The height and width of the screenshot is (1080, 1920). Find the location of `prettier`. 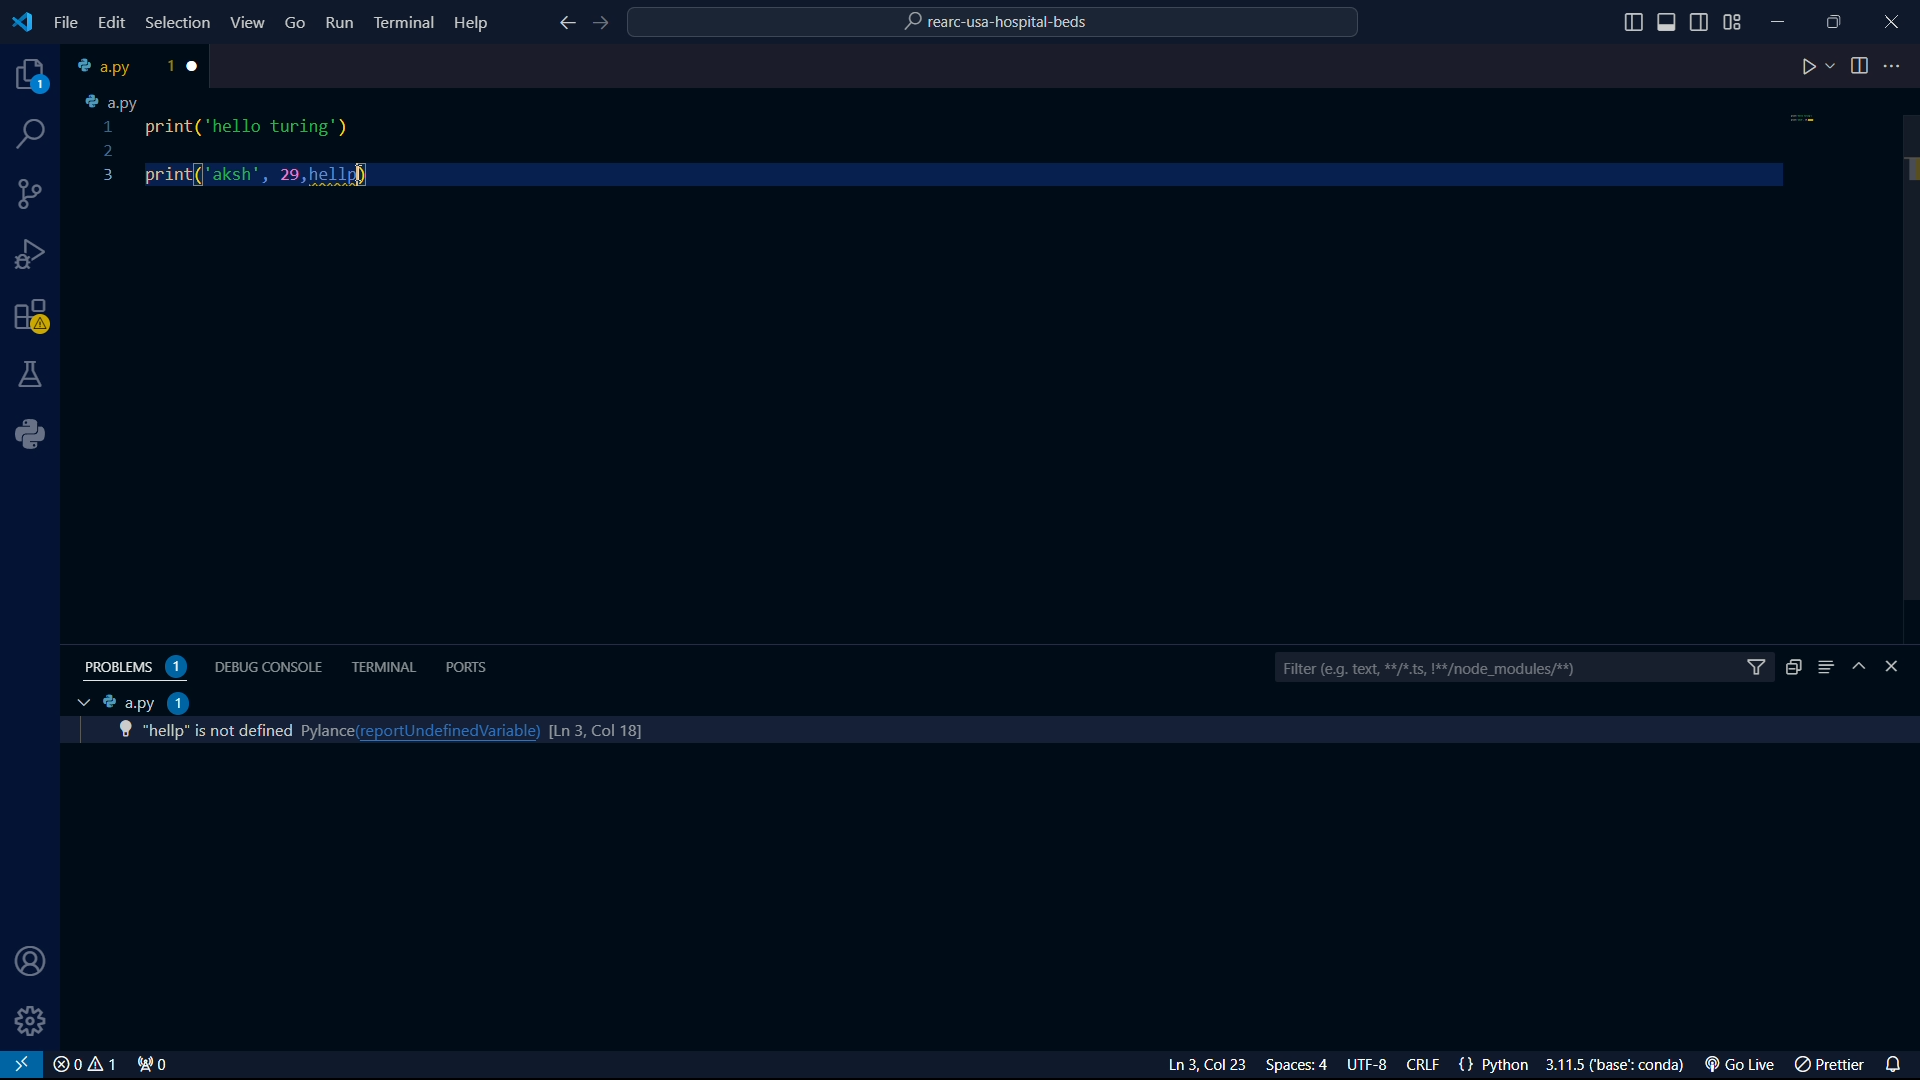

prettier is located at coordinates (1832, 1066).